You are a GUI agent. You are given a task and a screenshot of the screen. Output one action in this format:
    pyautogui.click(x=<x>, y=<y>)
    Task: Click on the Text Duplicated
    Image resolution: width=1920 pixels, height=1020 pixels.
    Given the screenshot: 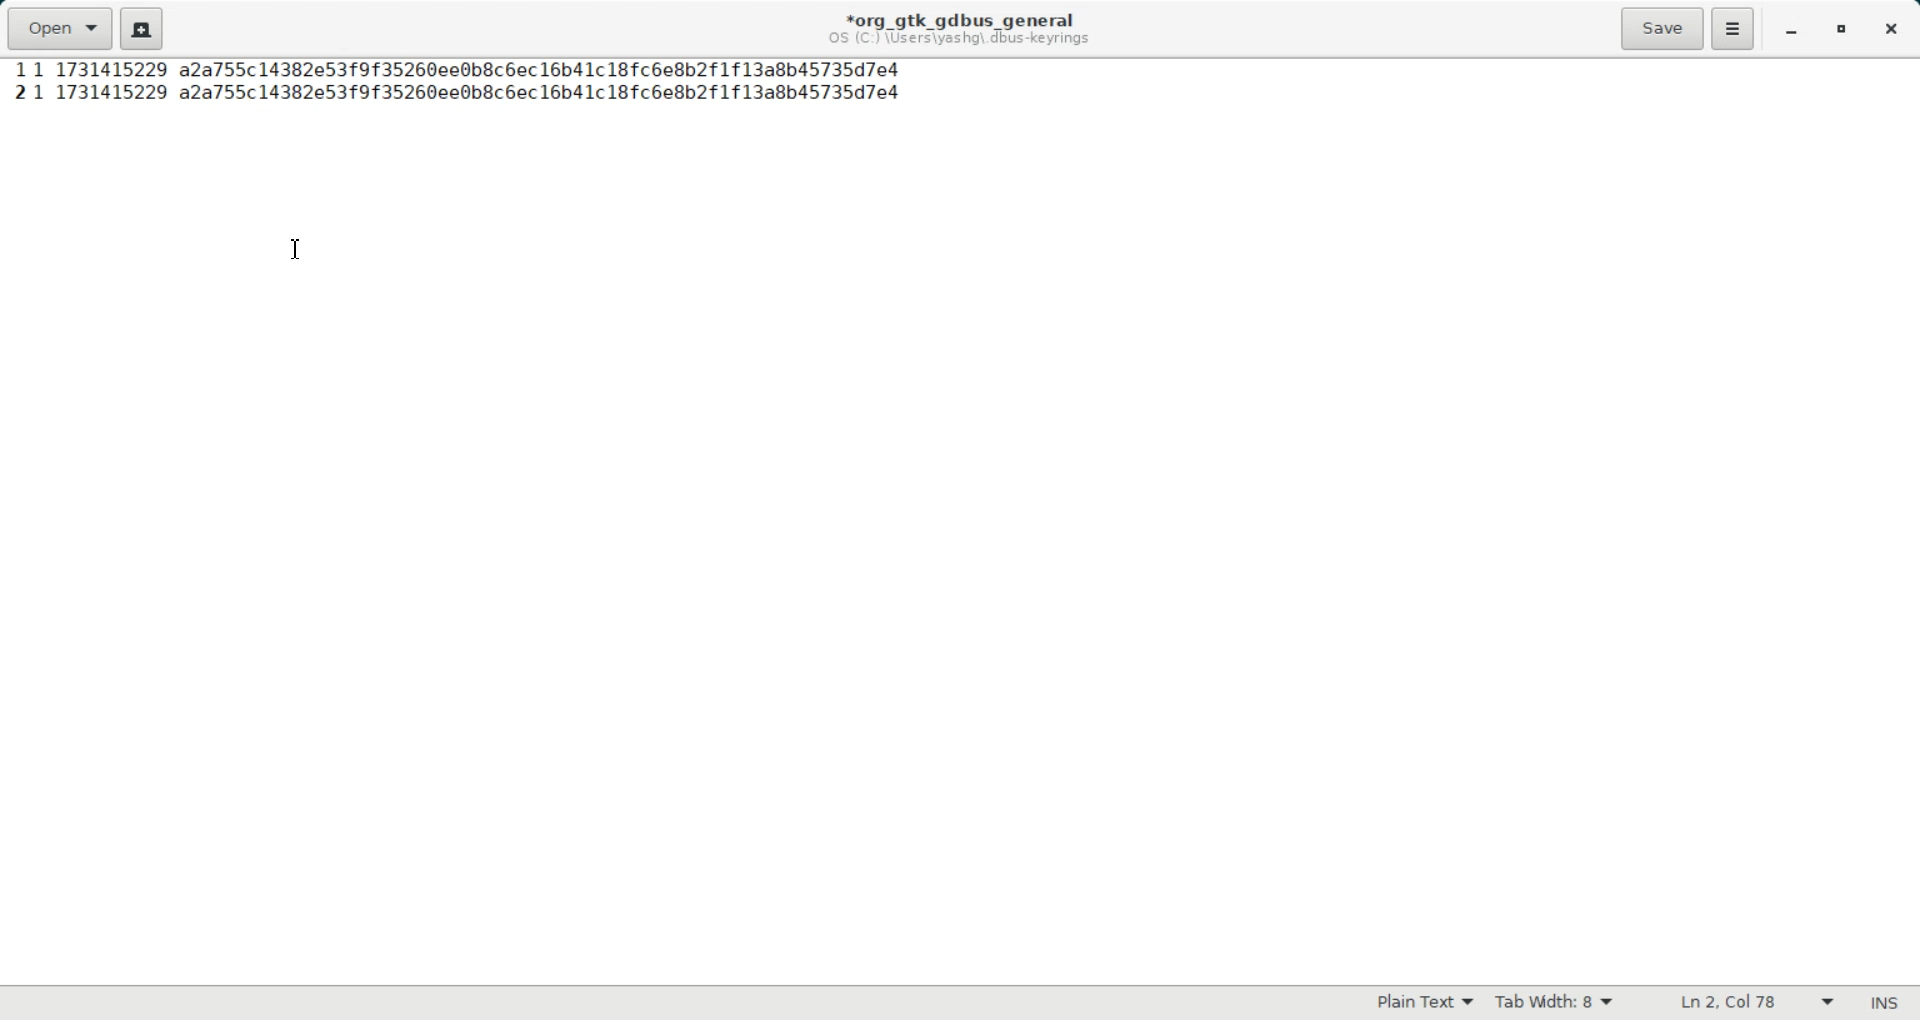 What is the action you would take?
    pyautogui.click(x=472, y=92)
    